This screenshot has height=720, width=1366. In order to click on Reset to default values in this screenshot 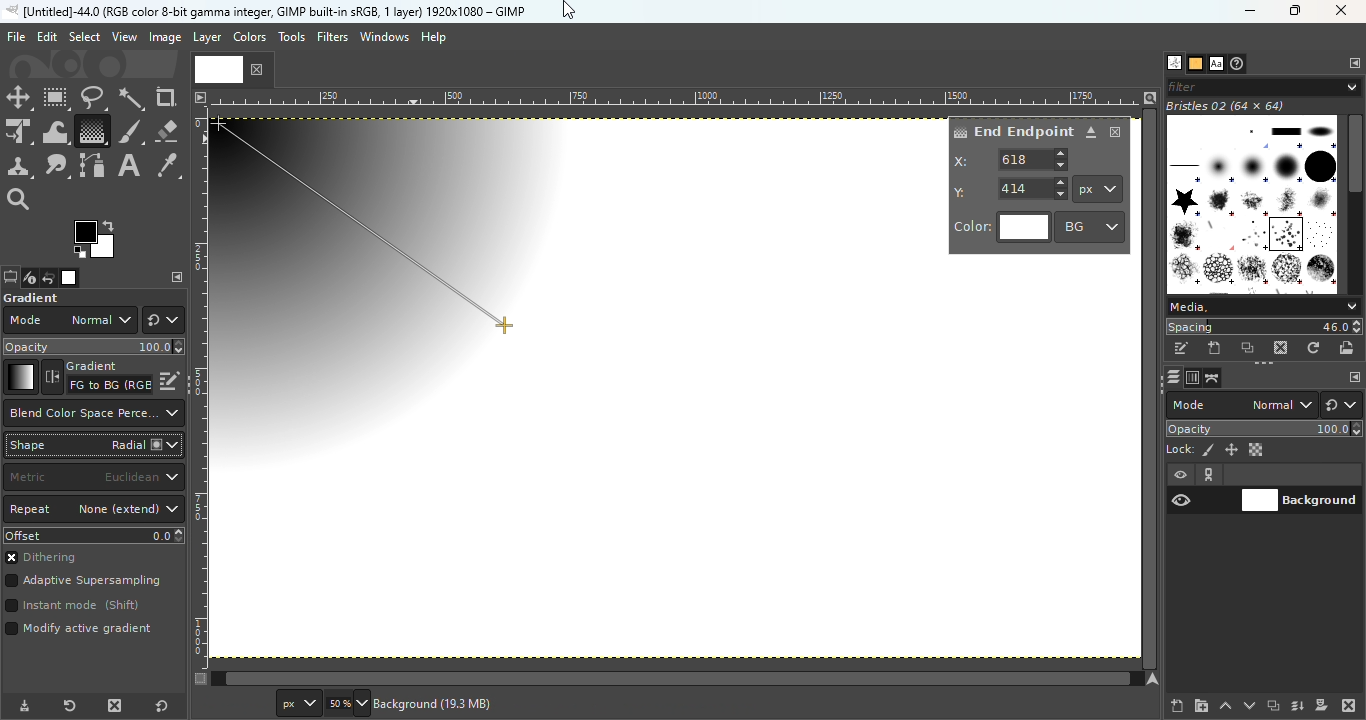, I will do `click(166, 705)`.